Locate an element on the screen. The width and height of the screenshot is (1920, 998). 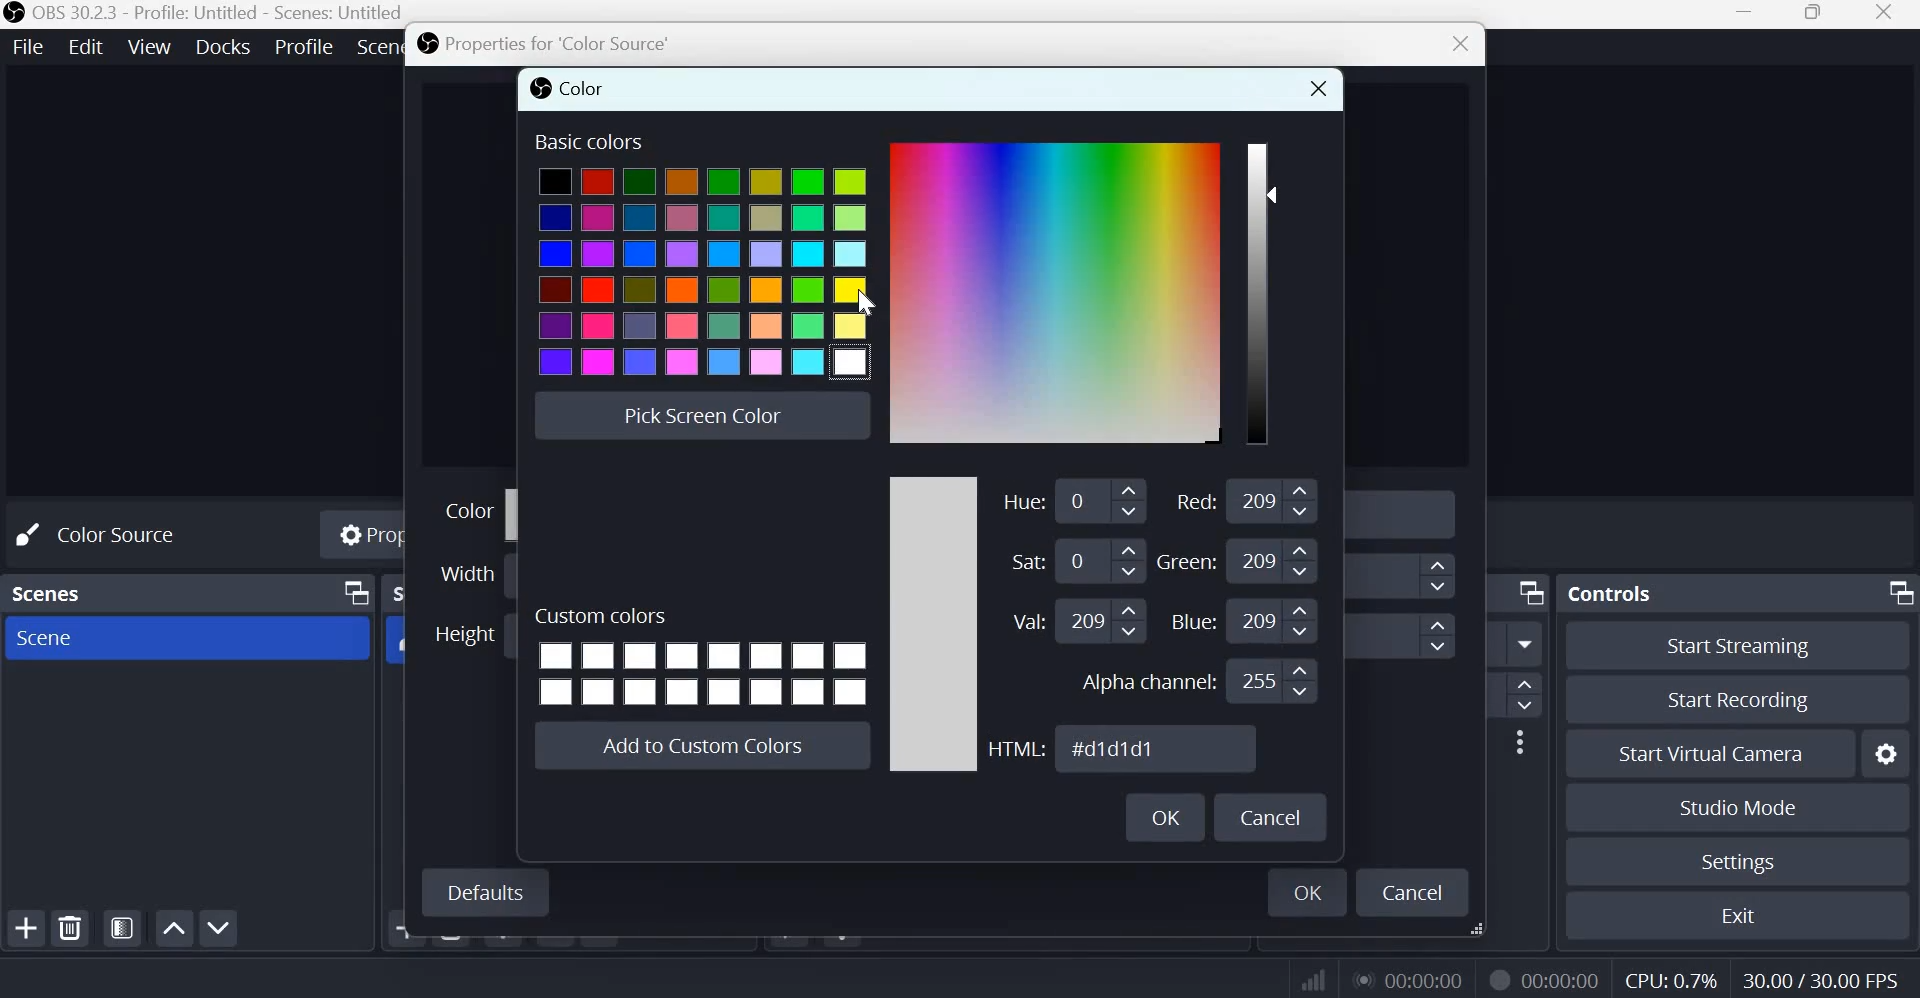
Open scene filters is located at coordinates (122, 929).